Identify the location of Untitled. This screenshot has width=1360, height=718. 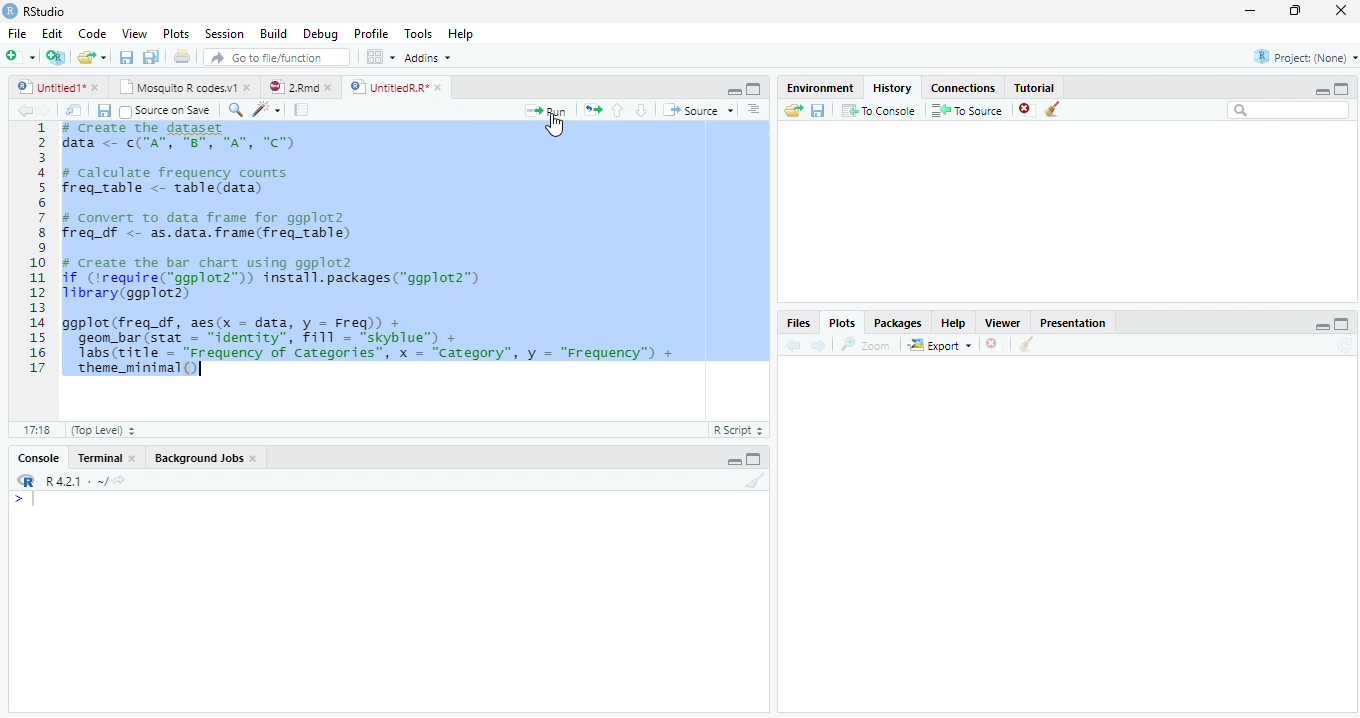
(60, 88).